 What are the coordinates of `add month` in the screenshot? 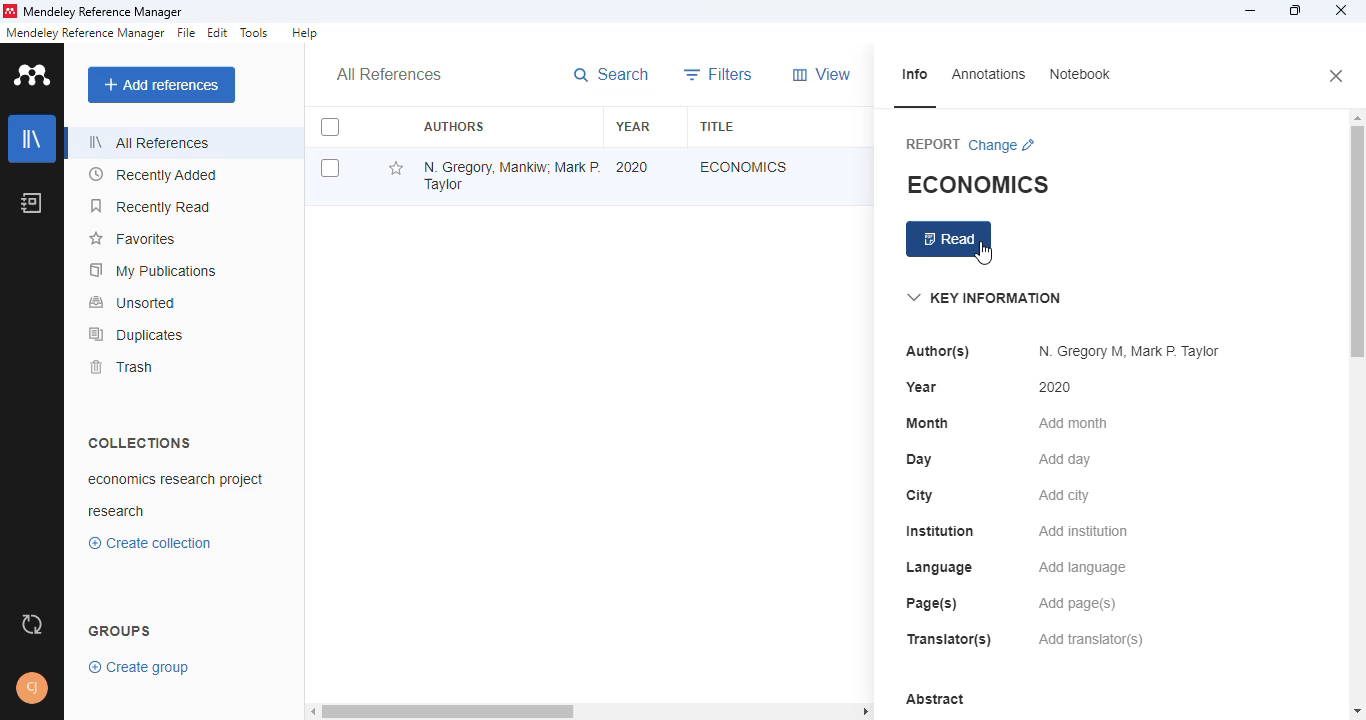 It's located at (1072, 423).